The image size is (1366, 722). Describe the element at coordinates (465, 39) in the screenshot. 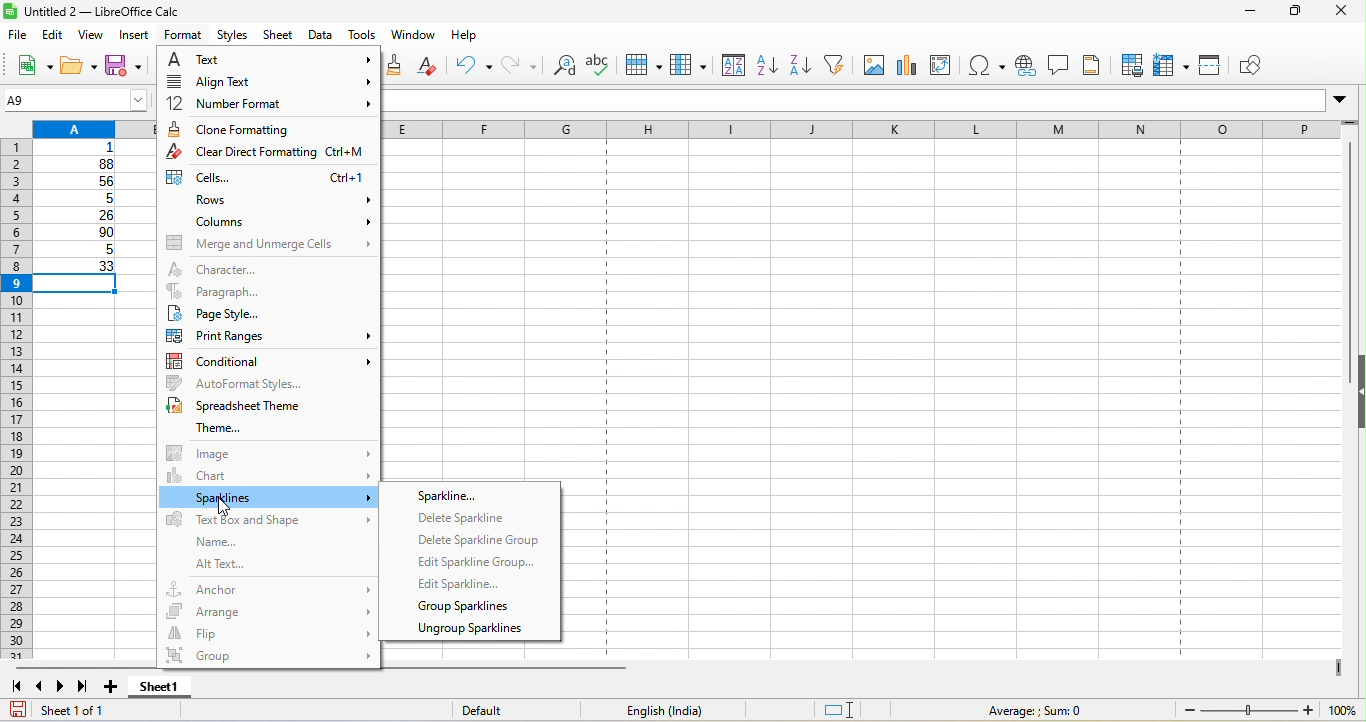

I see `help` at that location.